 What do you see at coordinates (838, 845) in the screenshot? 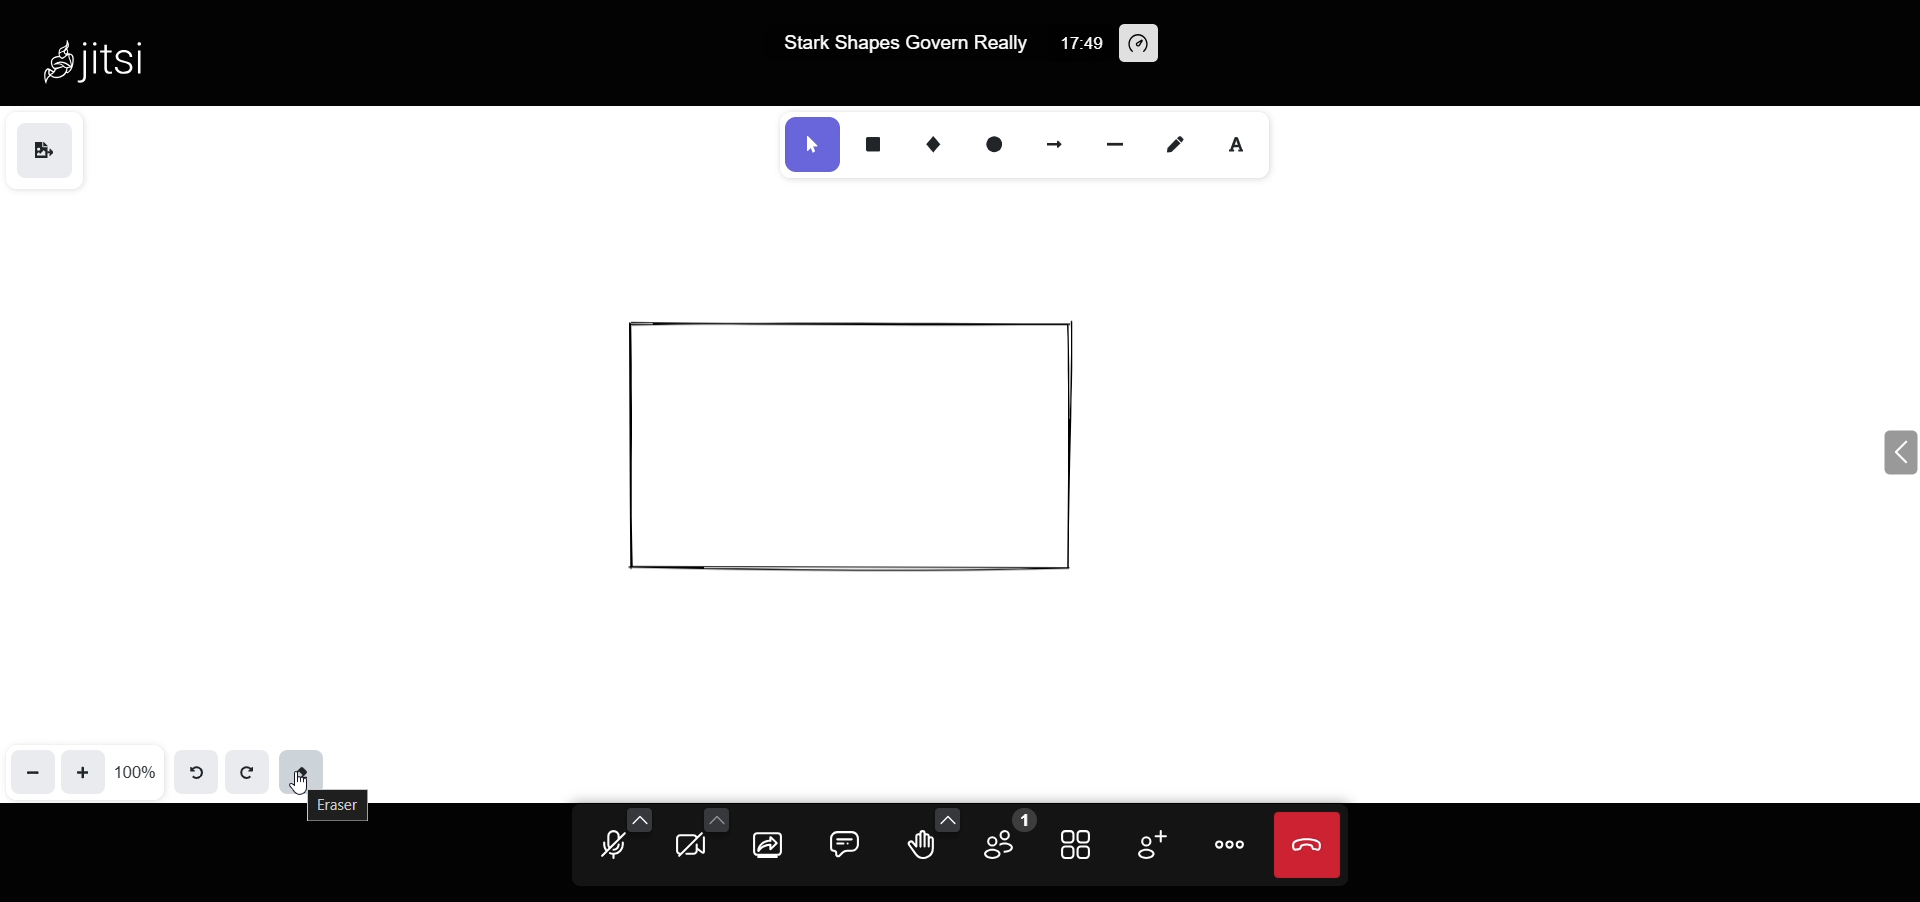
I see `chat` at bounding box center [838, 845].